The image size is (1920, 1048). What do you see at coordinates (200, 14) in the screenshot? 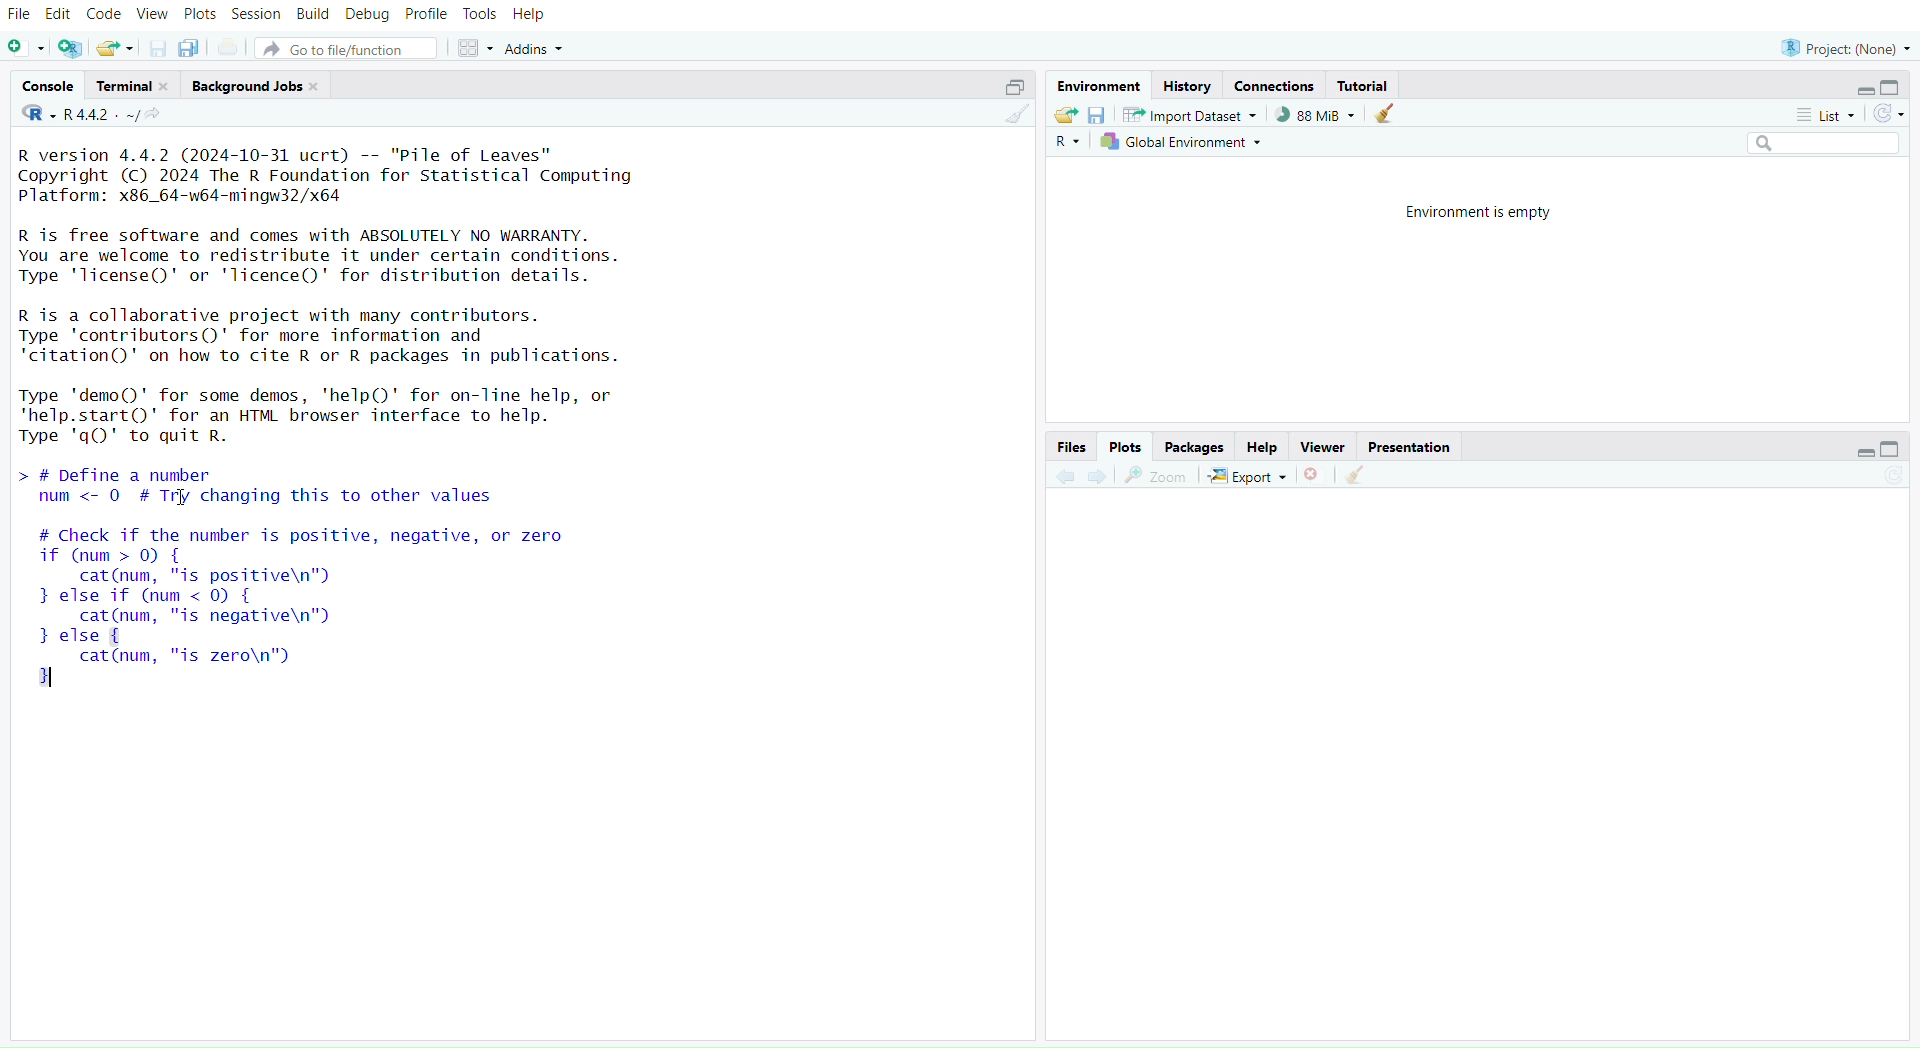
I see `plots` at bounding box center [200, 14].